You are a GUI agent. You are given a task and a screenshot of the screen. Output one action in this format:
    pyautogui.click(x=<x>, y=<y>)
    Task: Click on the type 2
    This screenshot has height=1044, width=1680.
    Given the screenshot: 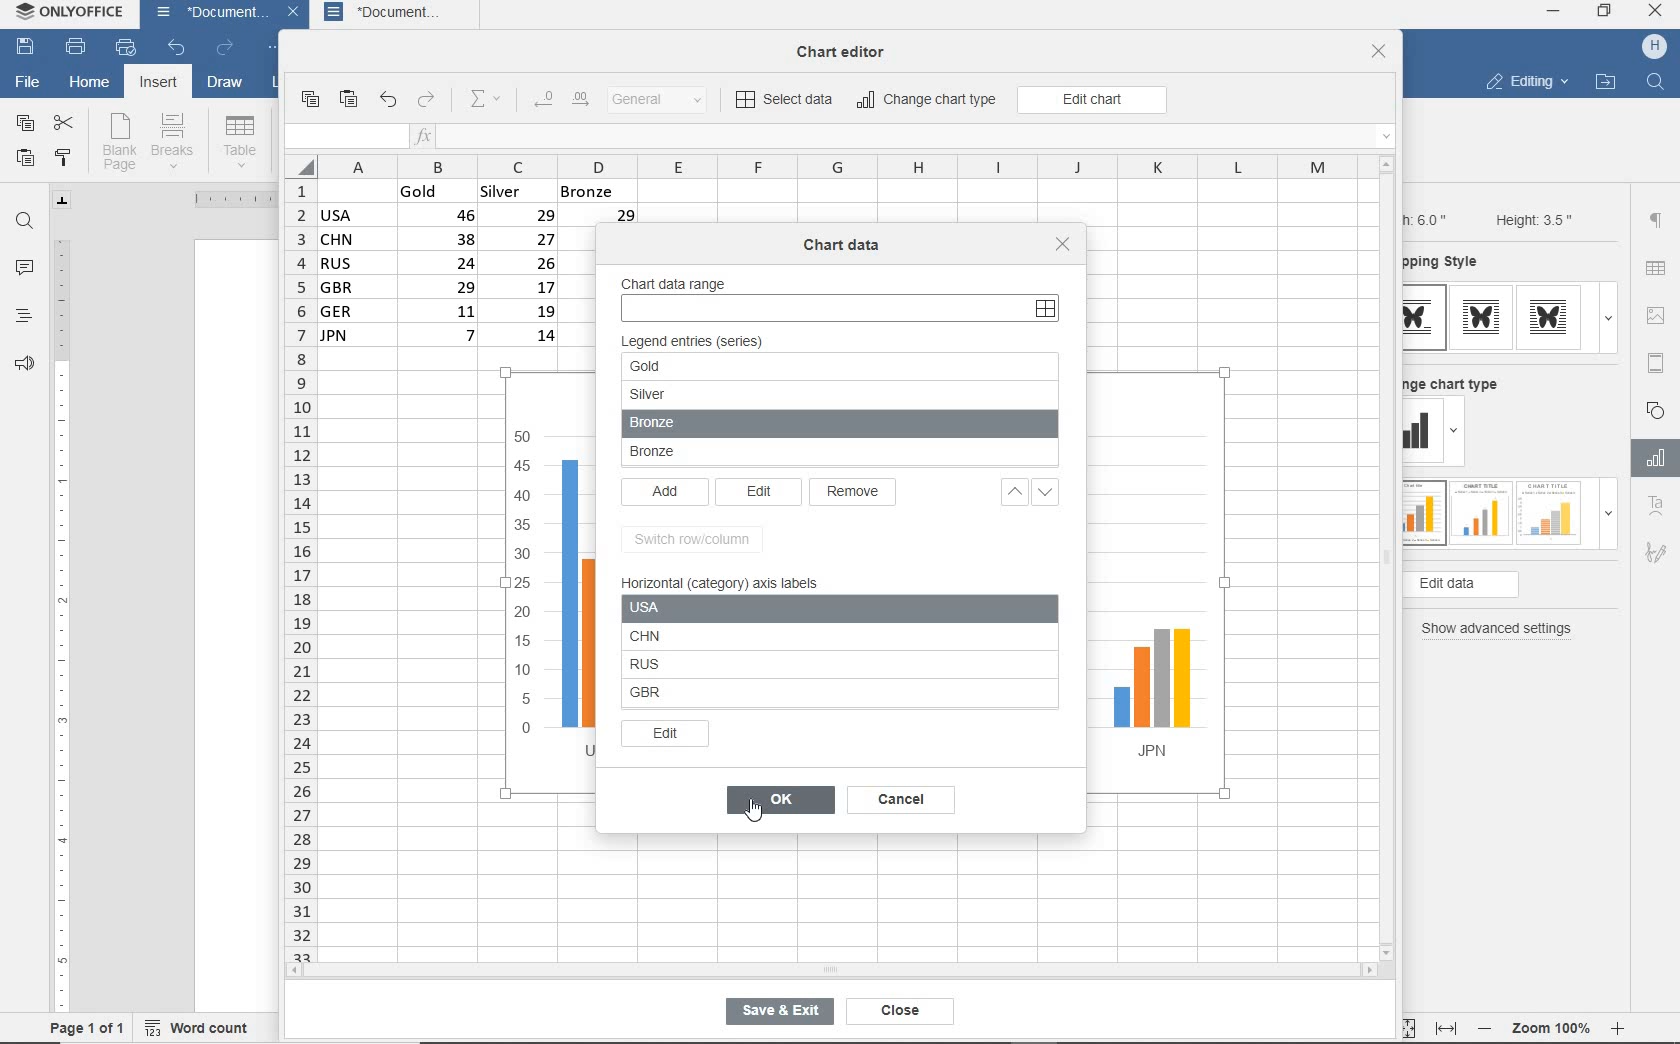 What is the action you would take?
    pyautogui.click(x=1481, y=317)
    